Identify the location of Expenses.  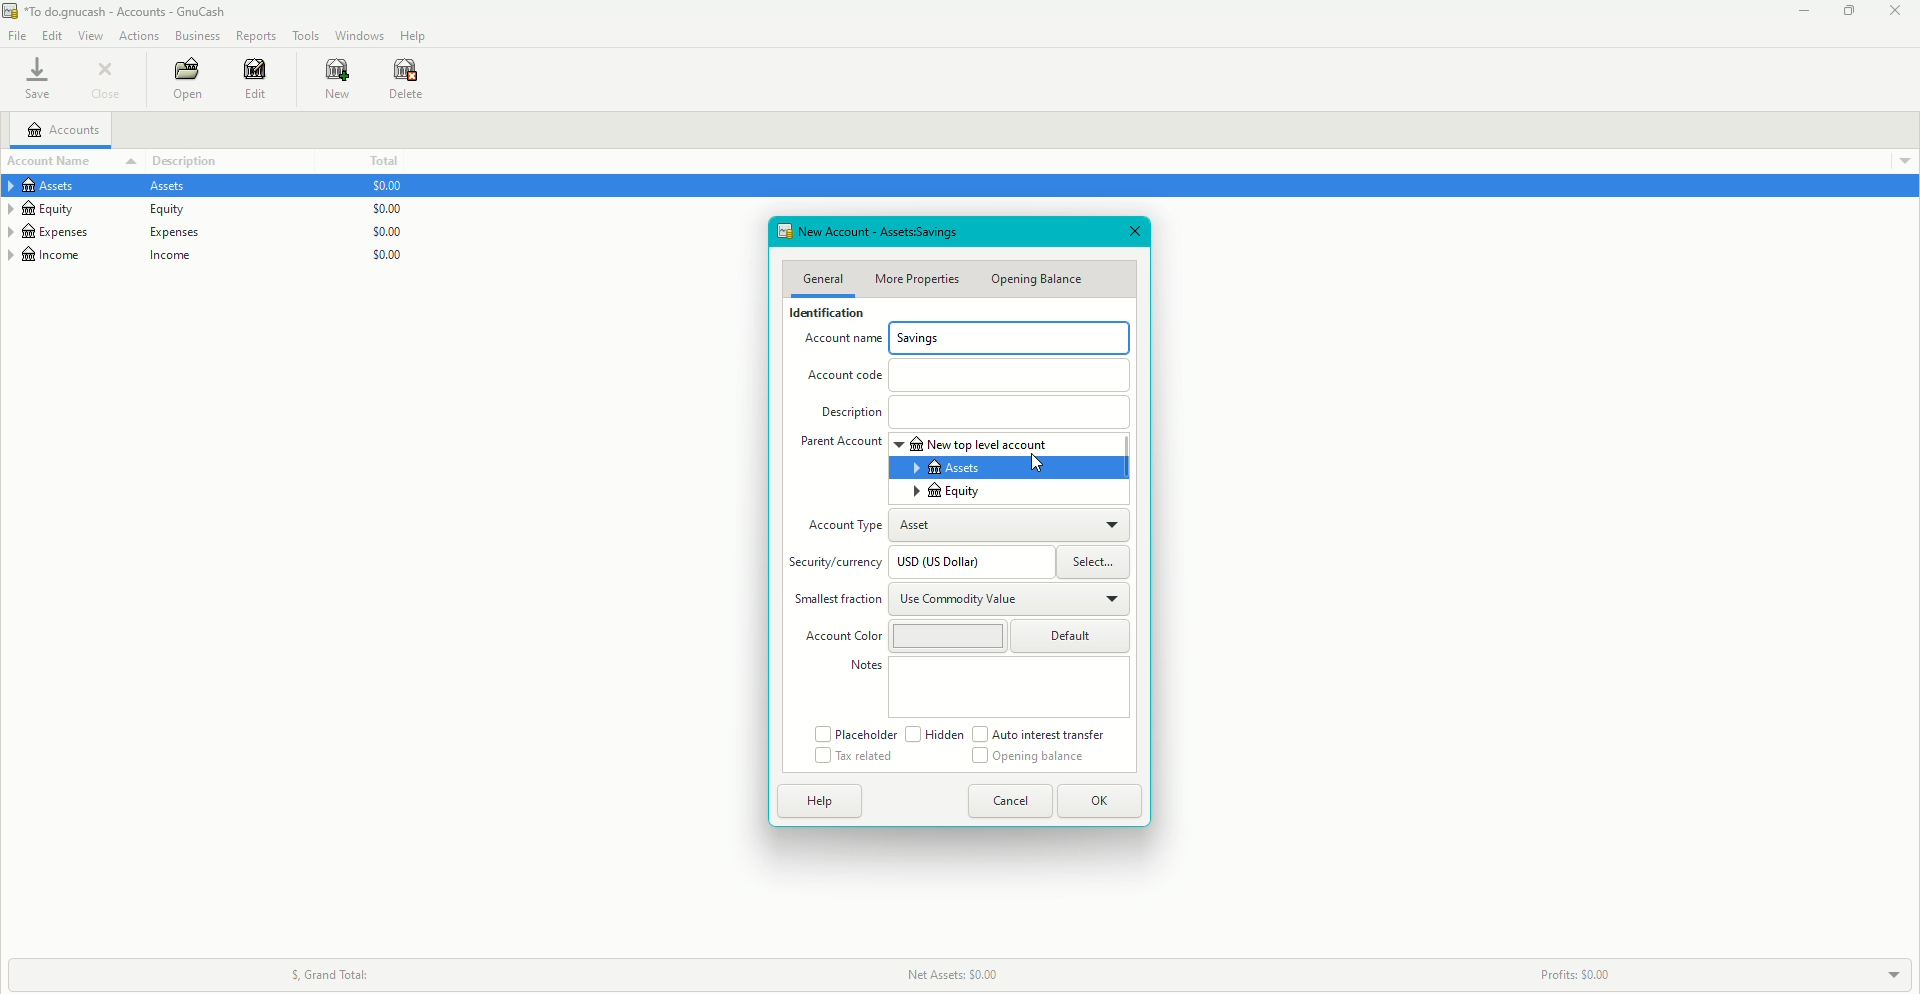
(106, 232).